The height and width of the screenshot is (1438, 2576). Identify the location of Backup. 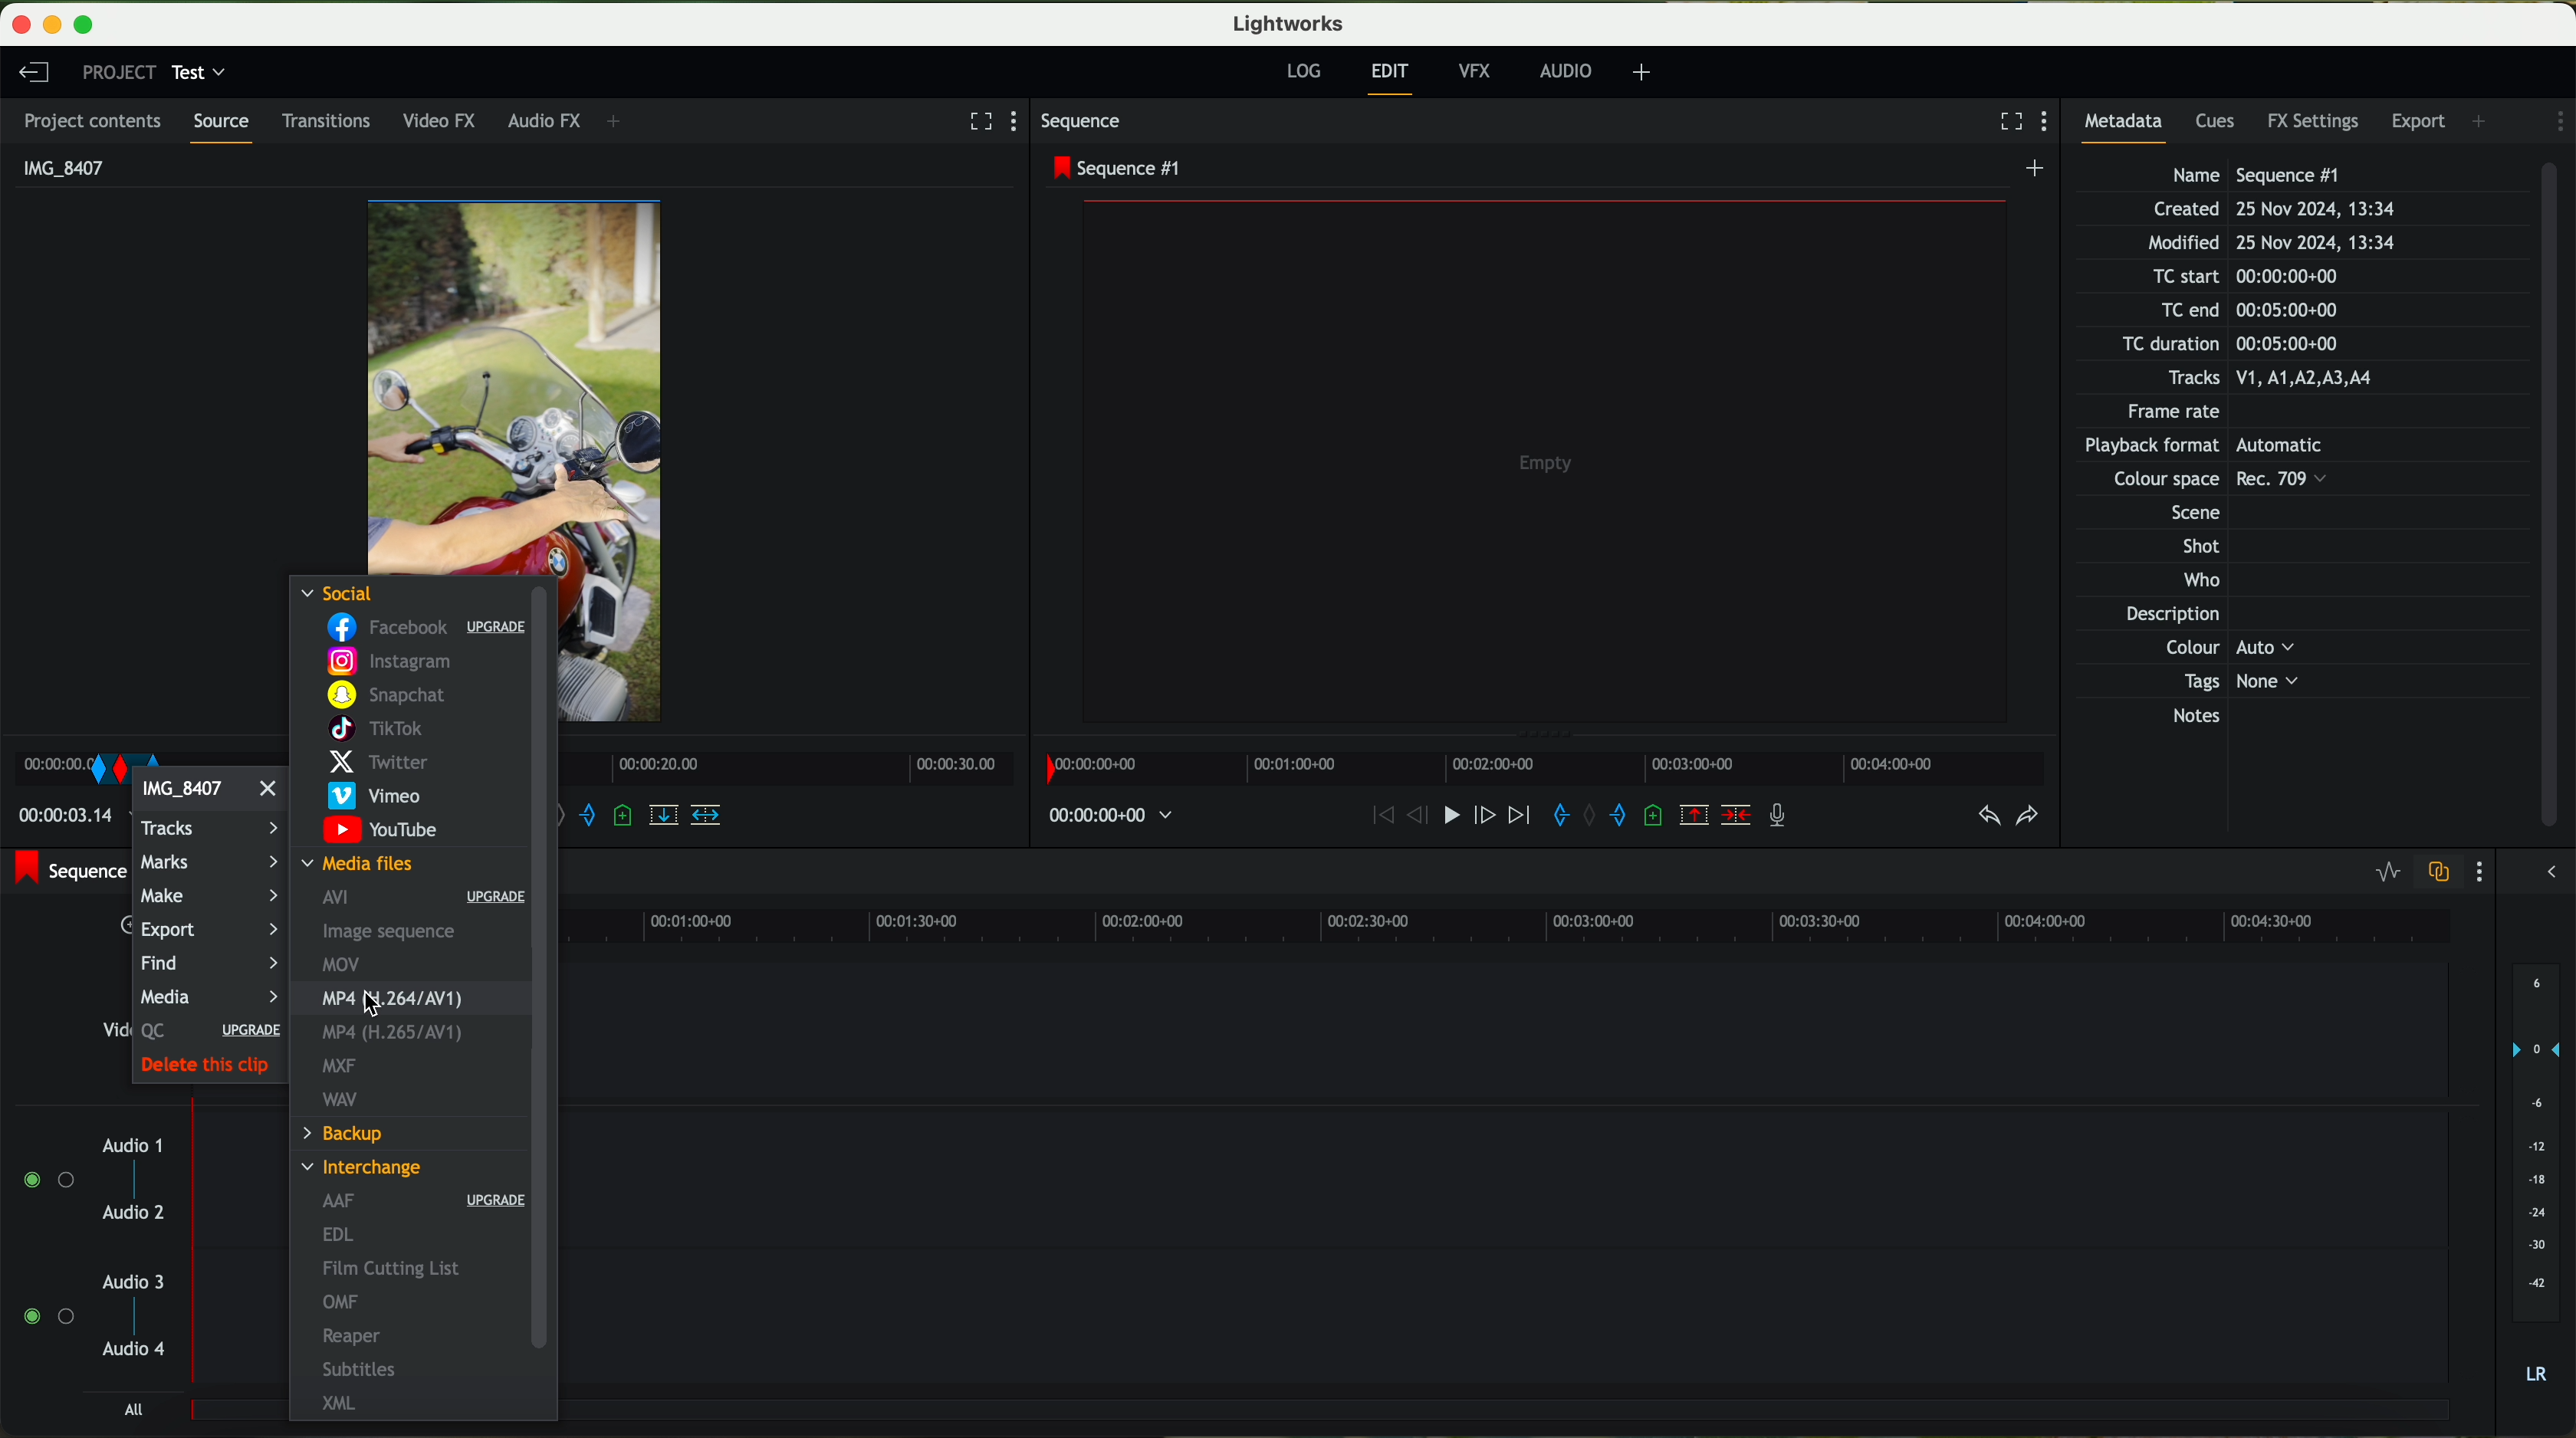
(345, 1134).